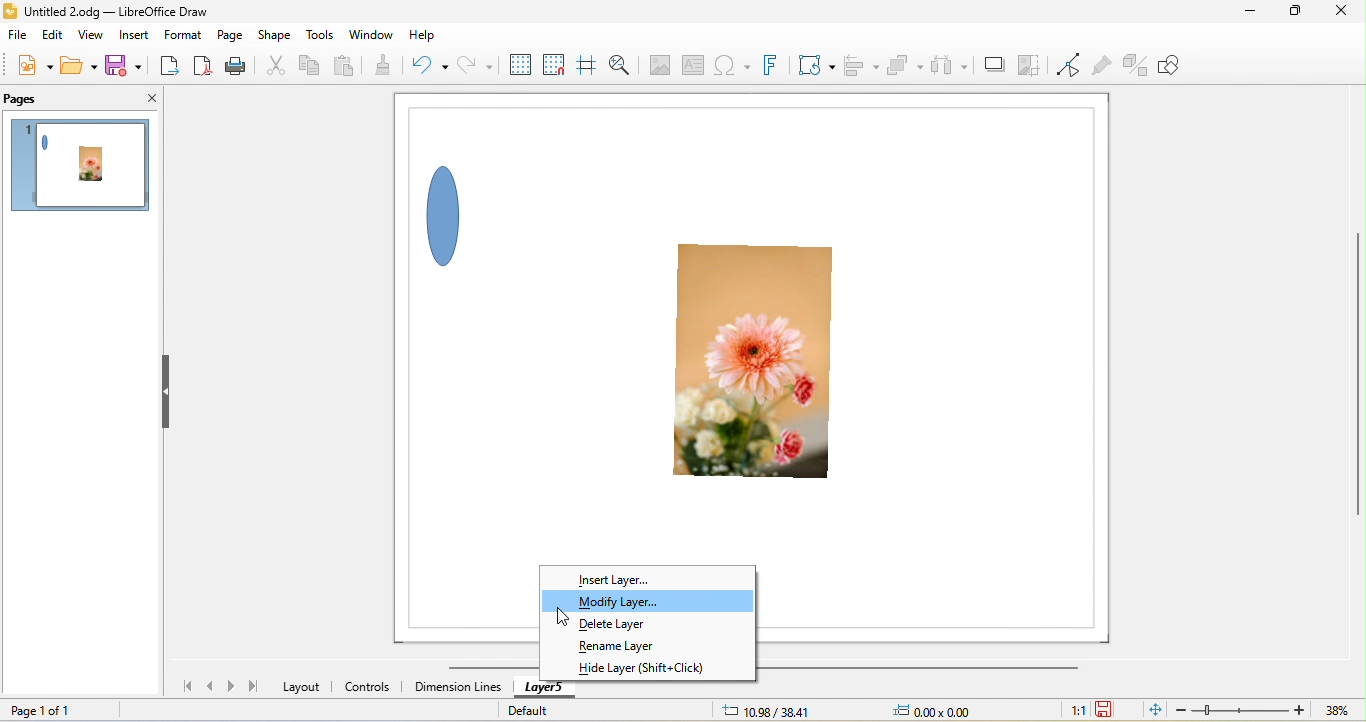 This screenshot has height=722, width=1366. What do you see at coordinates (817, 65) in the screenshot?
I see `transformation` at bounding box center [817, 65].